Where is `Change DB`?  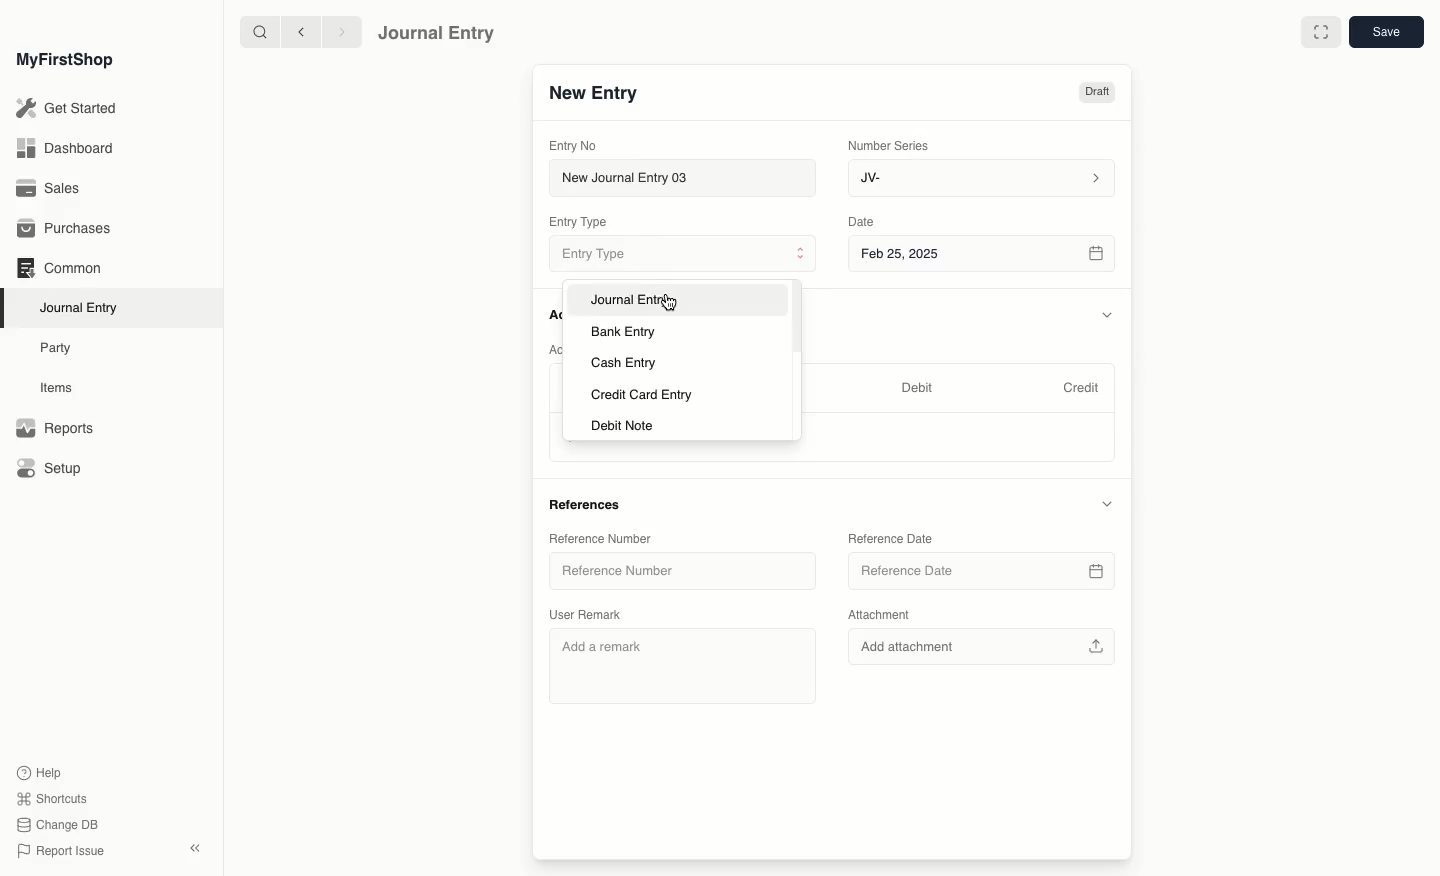 Change DB is located at coordinates (58, 826).